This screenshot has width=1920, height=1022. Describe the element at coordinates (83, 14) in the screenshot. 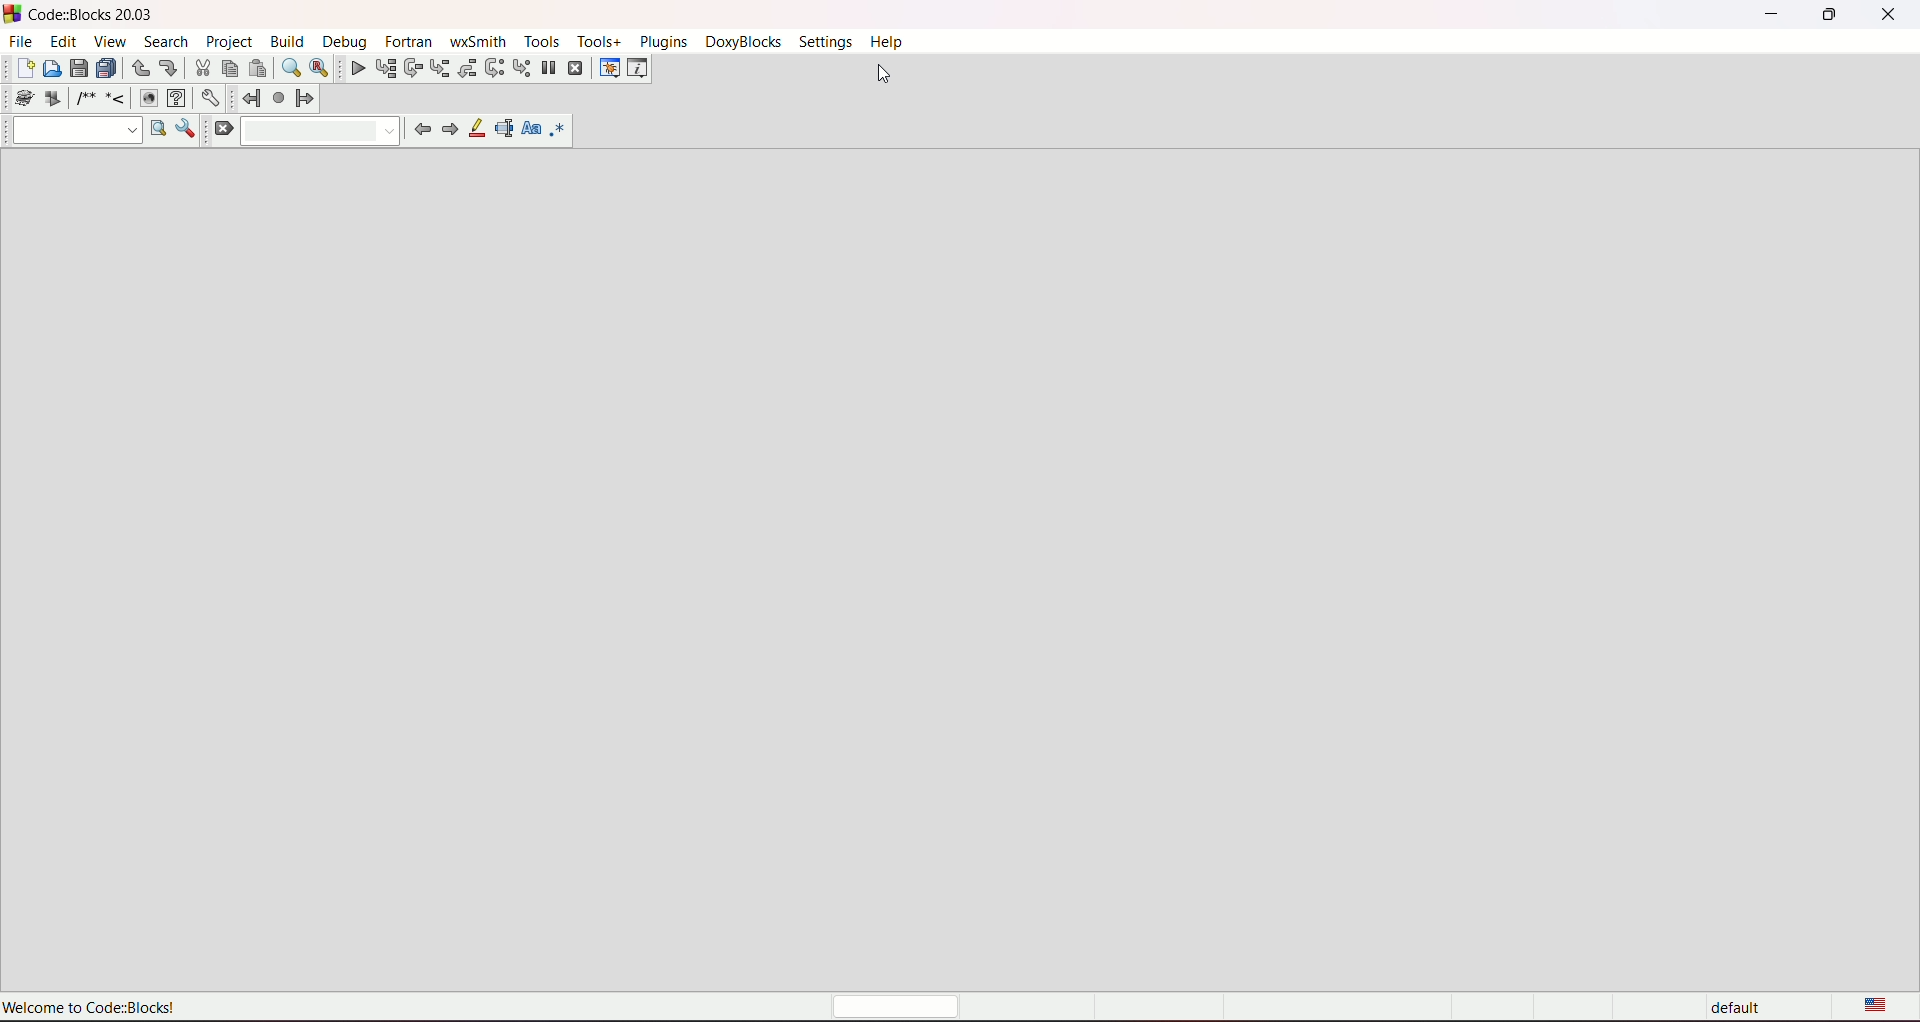

I see `CodezBlocks 20.03` at that location.